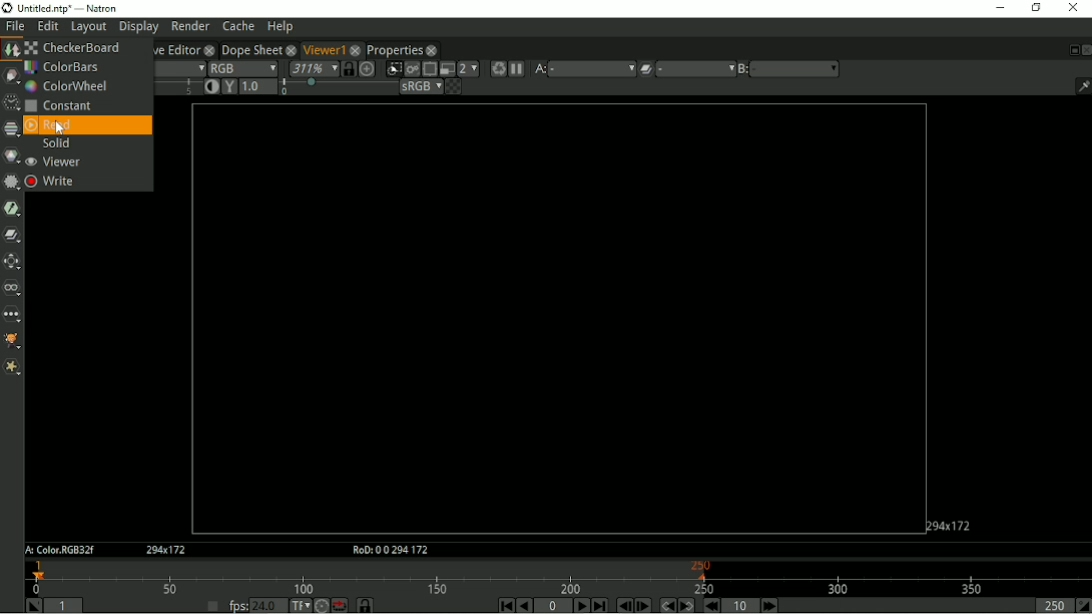 The width and height of the screenshot is (1092, 614). What do you see at coordinates (259, 86) in the screenshot?
I see `Viewer gamma correction` at bounding box center [259, 86].